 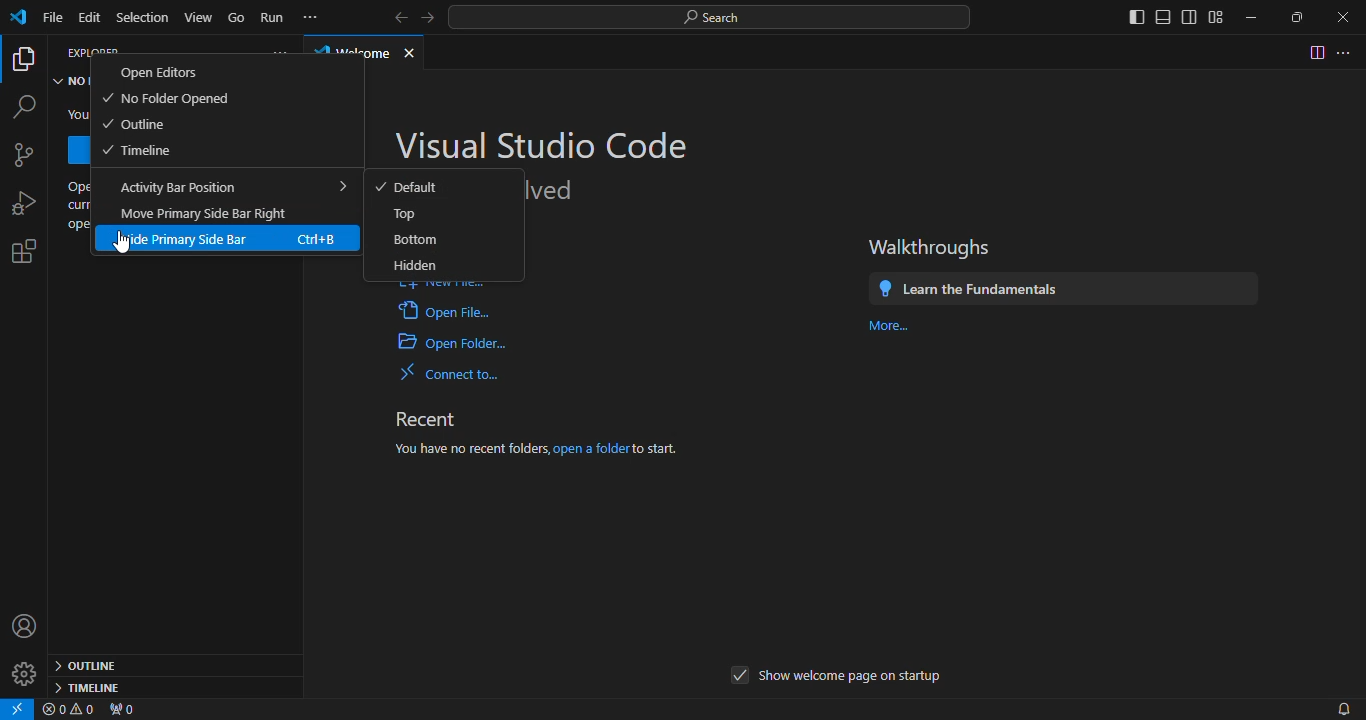 What do you see at coordinates (144, 16) in the screenshot?
I see `Selection` at bounding box center [144, 16].